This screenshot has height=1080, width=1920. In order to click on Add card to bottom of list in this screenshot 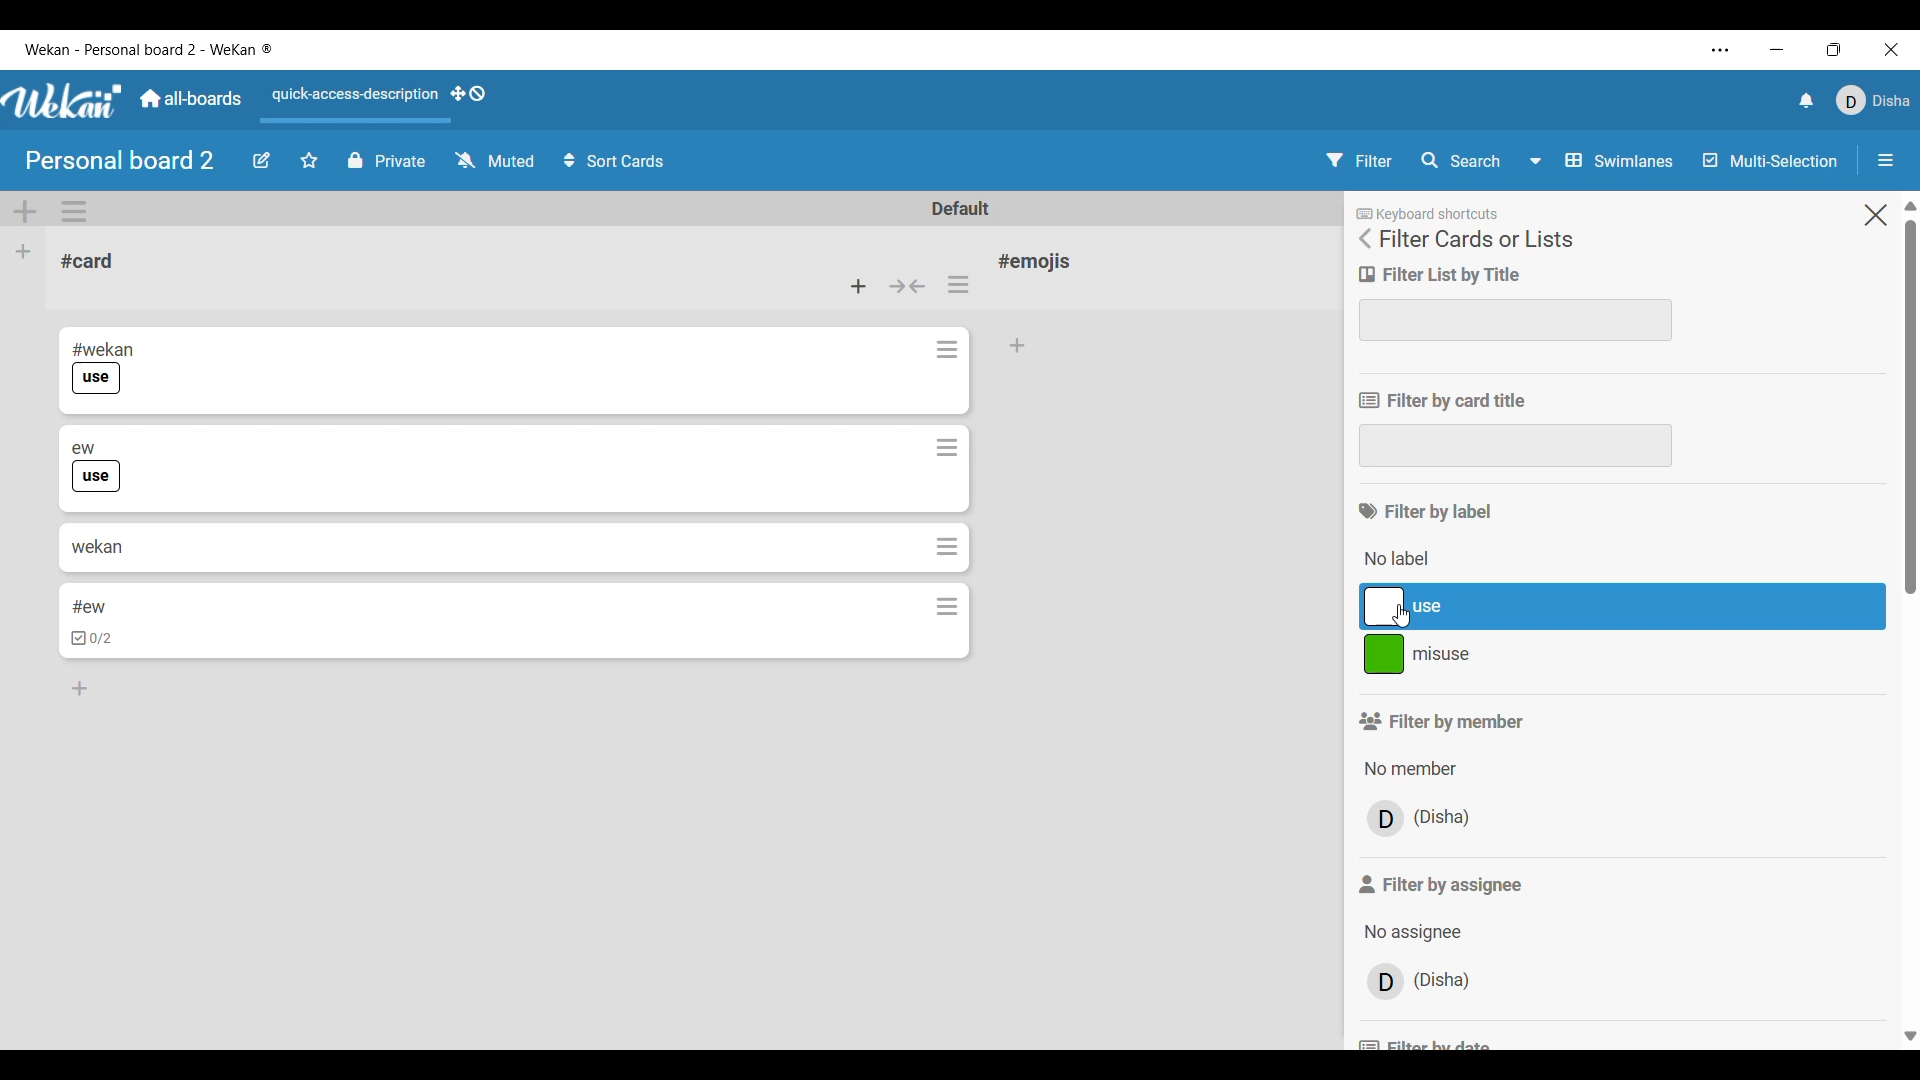, I will do `click(1019, 346)`.